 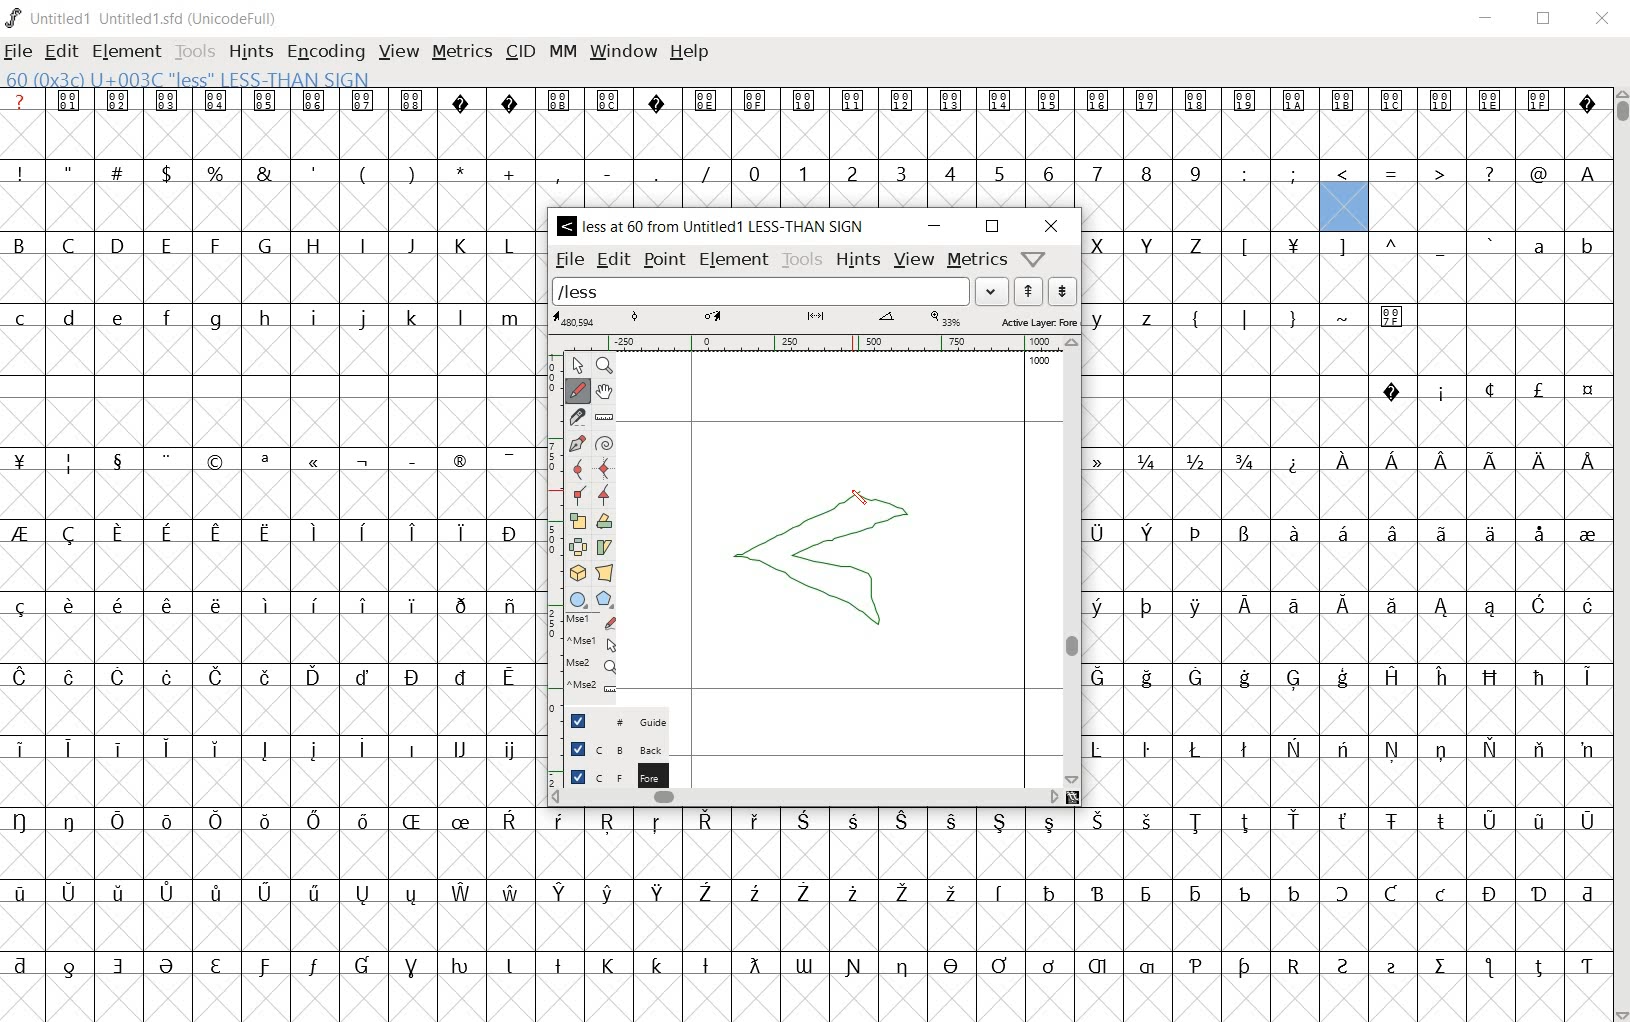 What do you see at coordinates (1344, 710) in the screenshot?
I see `empty cells` at bounding box center [1344, 710].